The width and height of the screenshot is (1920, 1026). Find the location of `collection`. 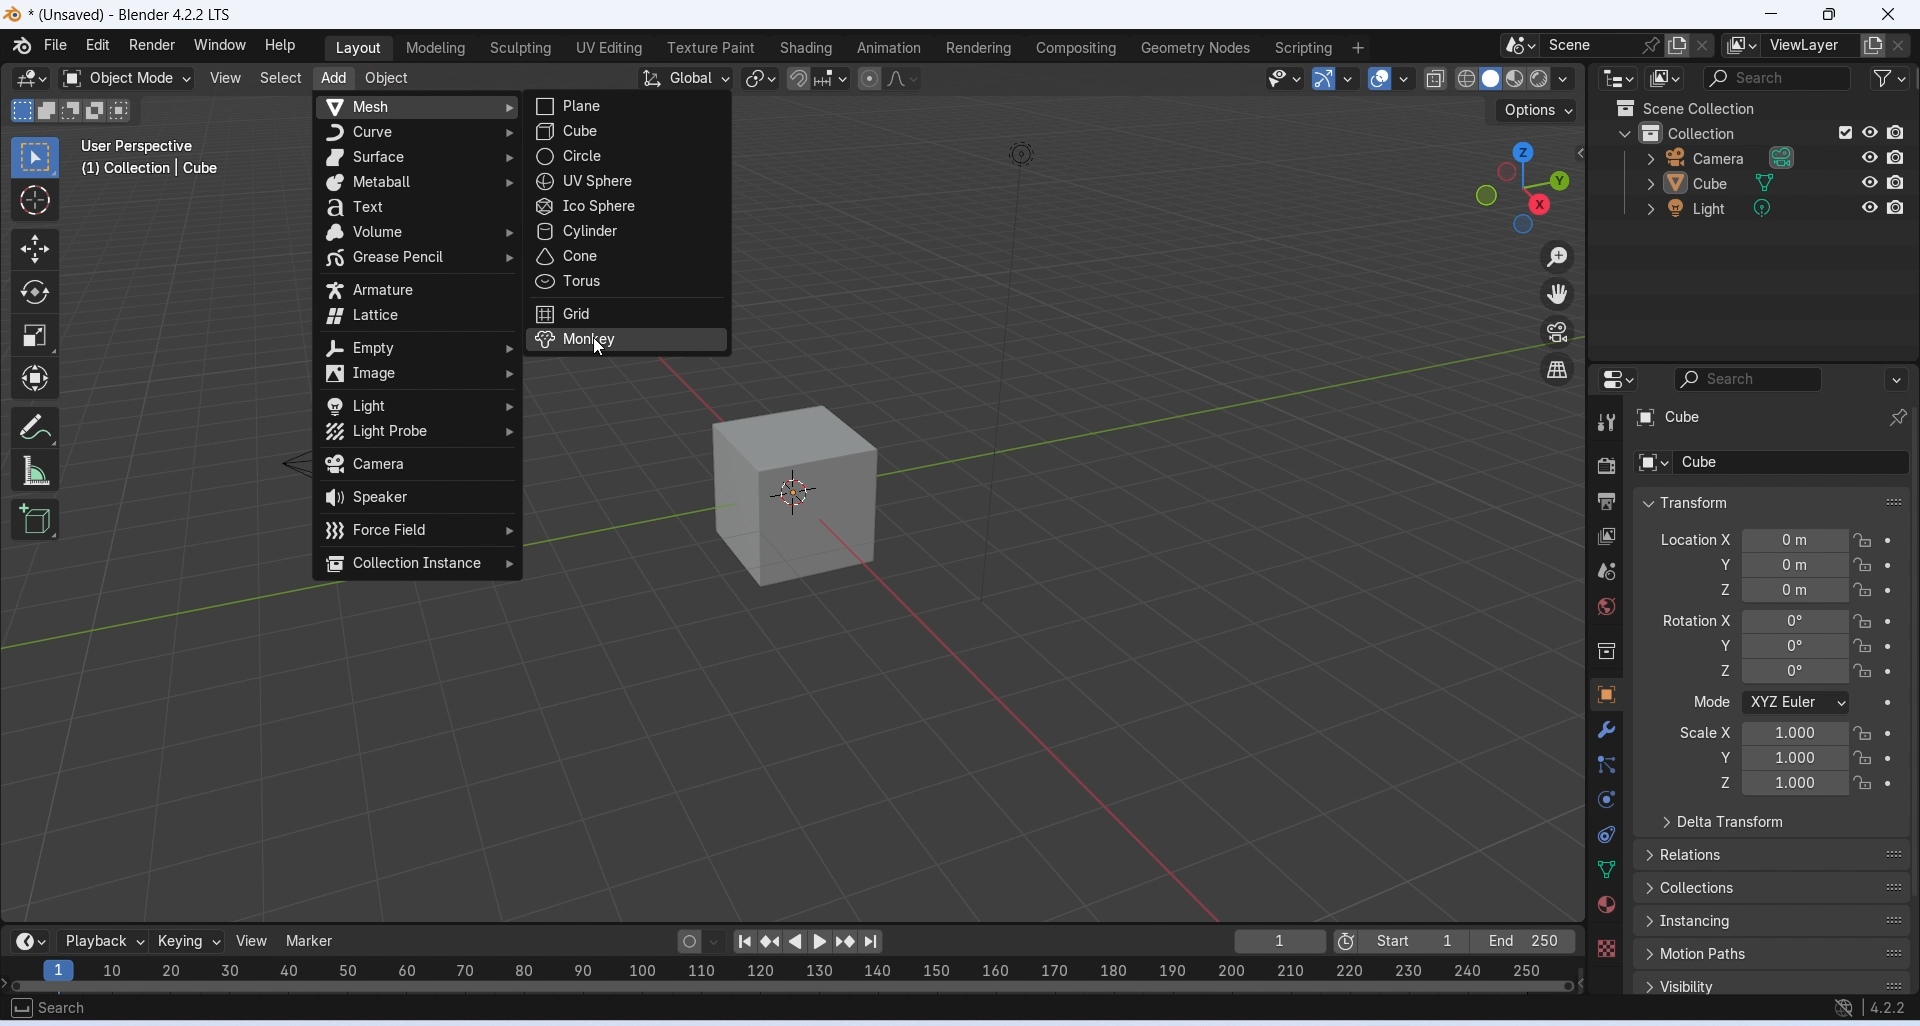

collection is located at coordinates (1718, 131).